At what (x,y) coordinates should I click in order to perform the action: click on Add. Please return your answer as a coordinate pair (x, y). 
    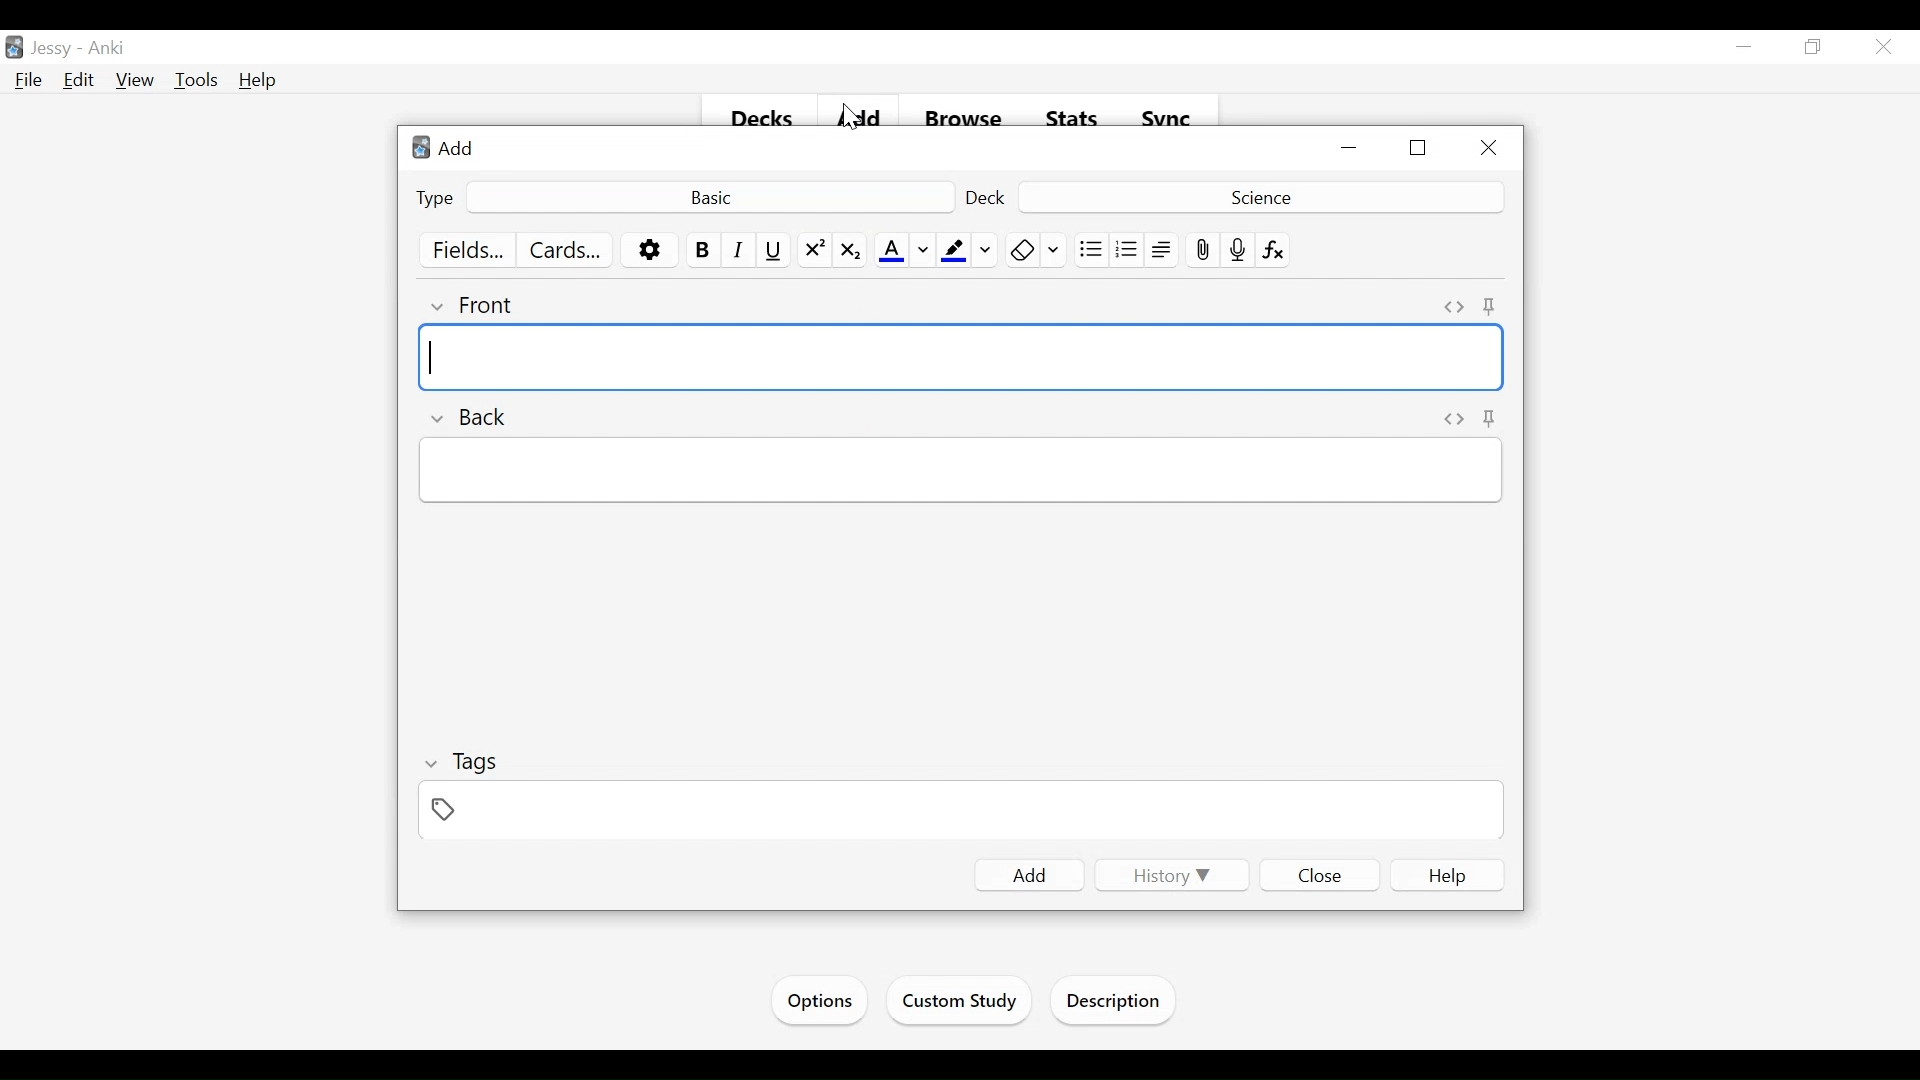
    Looking at the image, I should click on (1030, 875).